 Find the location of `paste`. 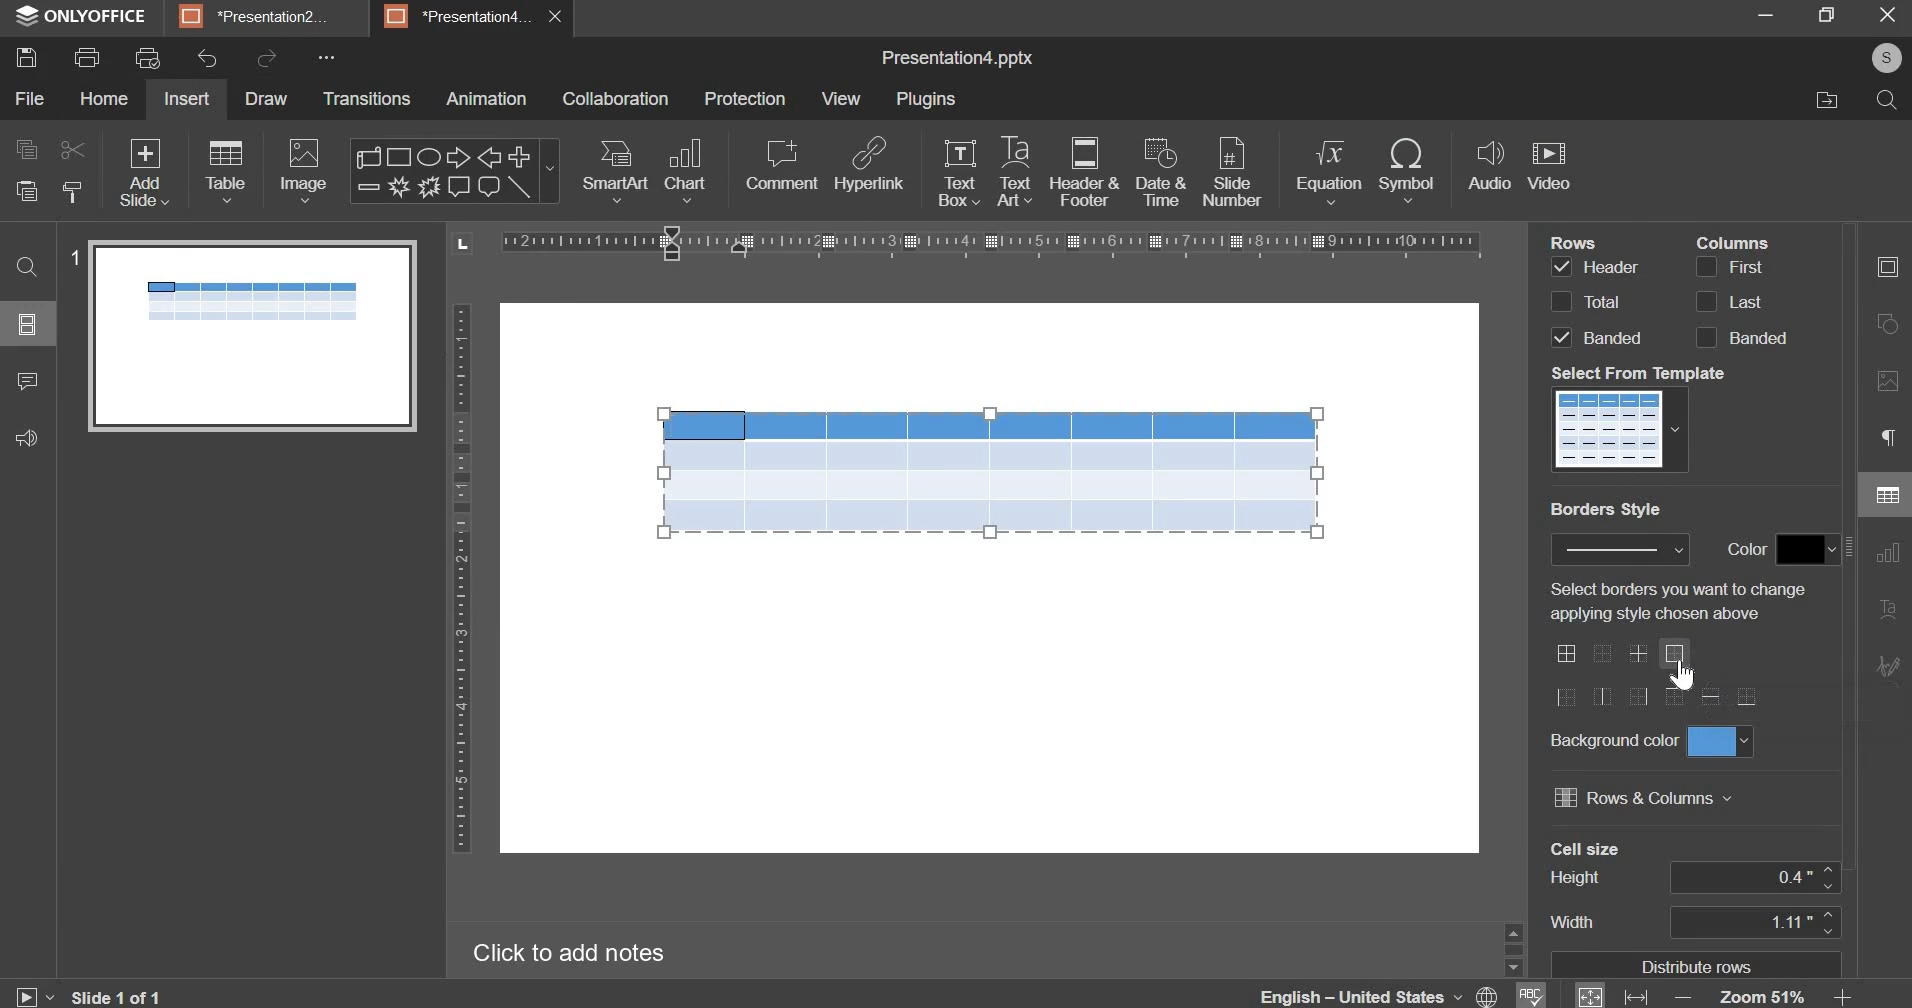

paste is located at coordinates (26, 190).